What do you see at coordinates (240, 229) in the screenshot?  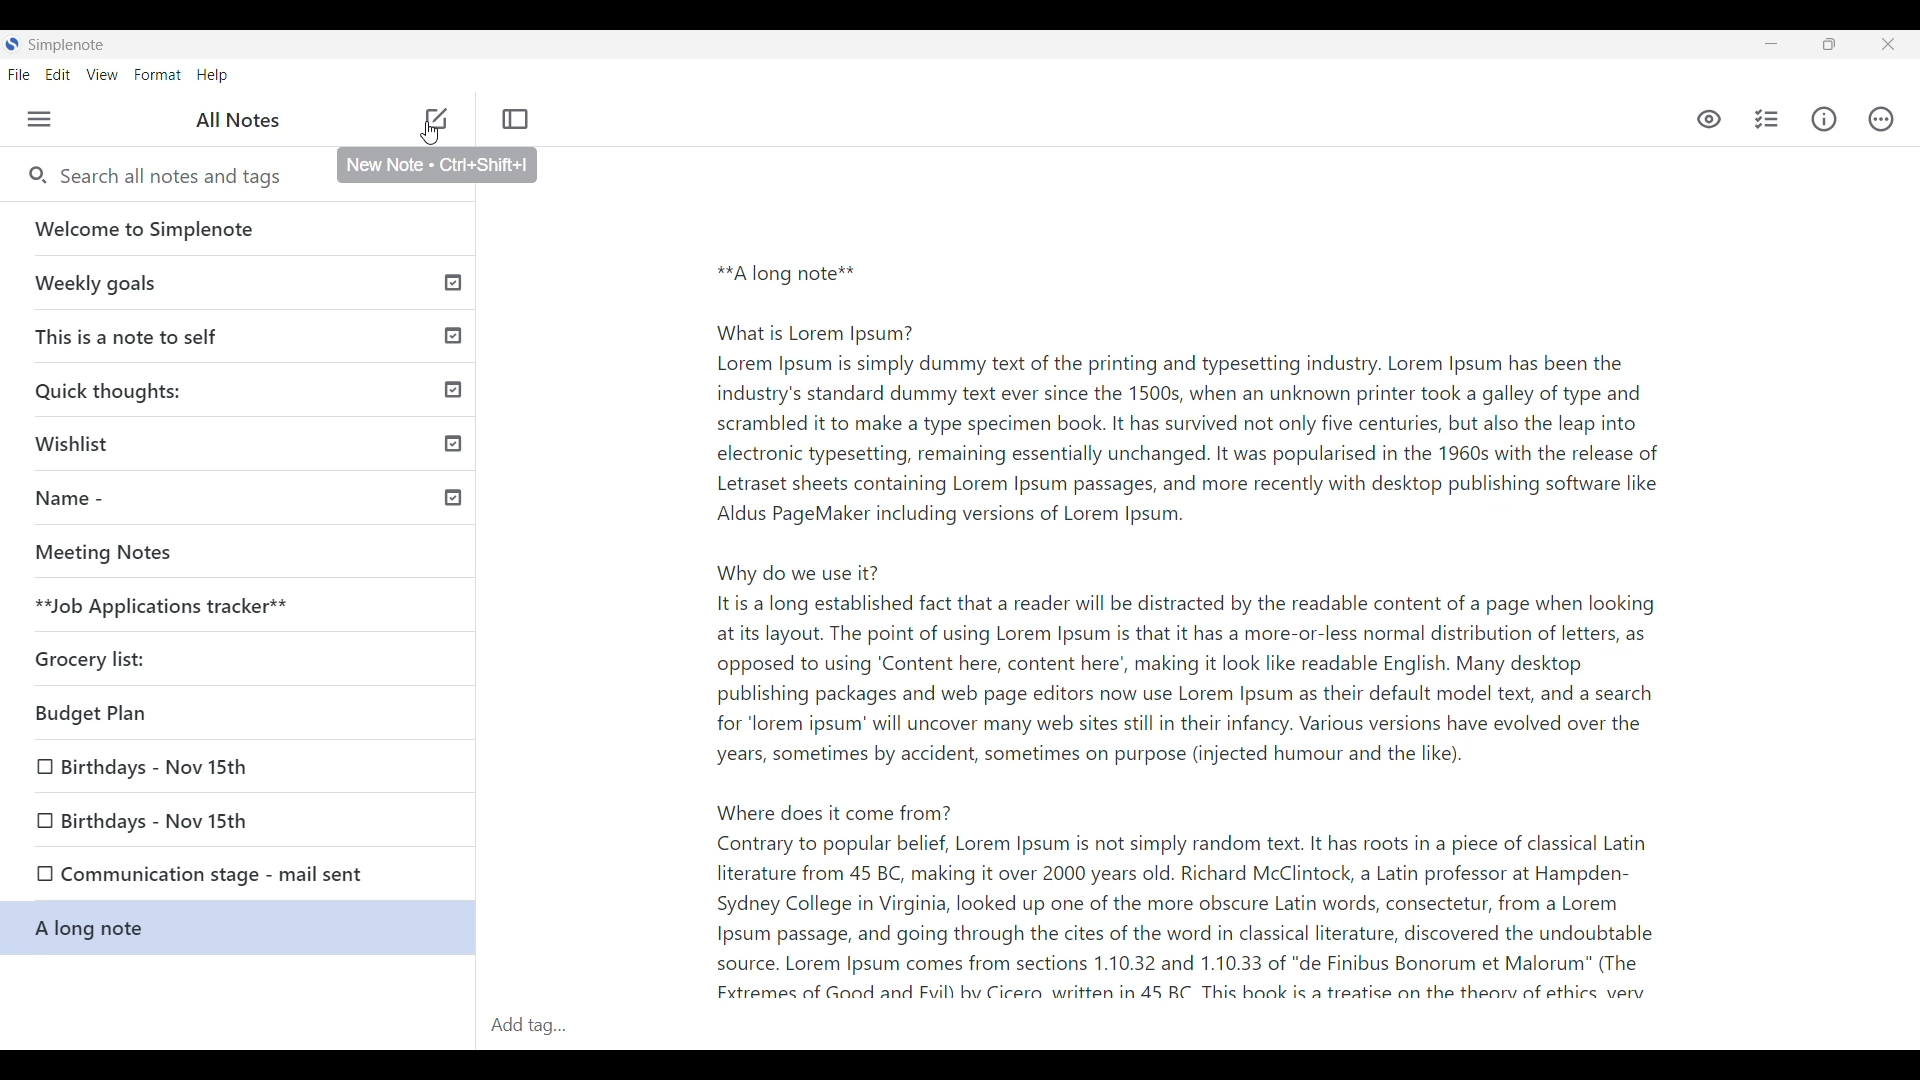 I see `Welcome to Simplenote` at bounding box center [240, 229].